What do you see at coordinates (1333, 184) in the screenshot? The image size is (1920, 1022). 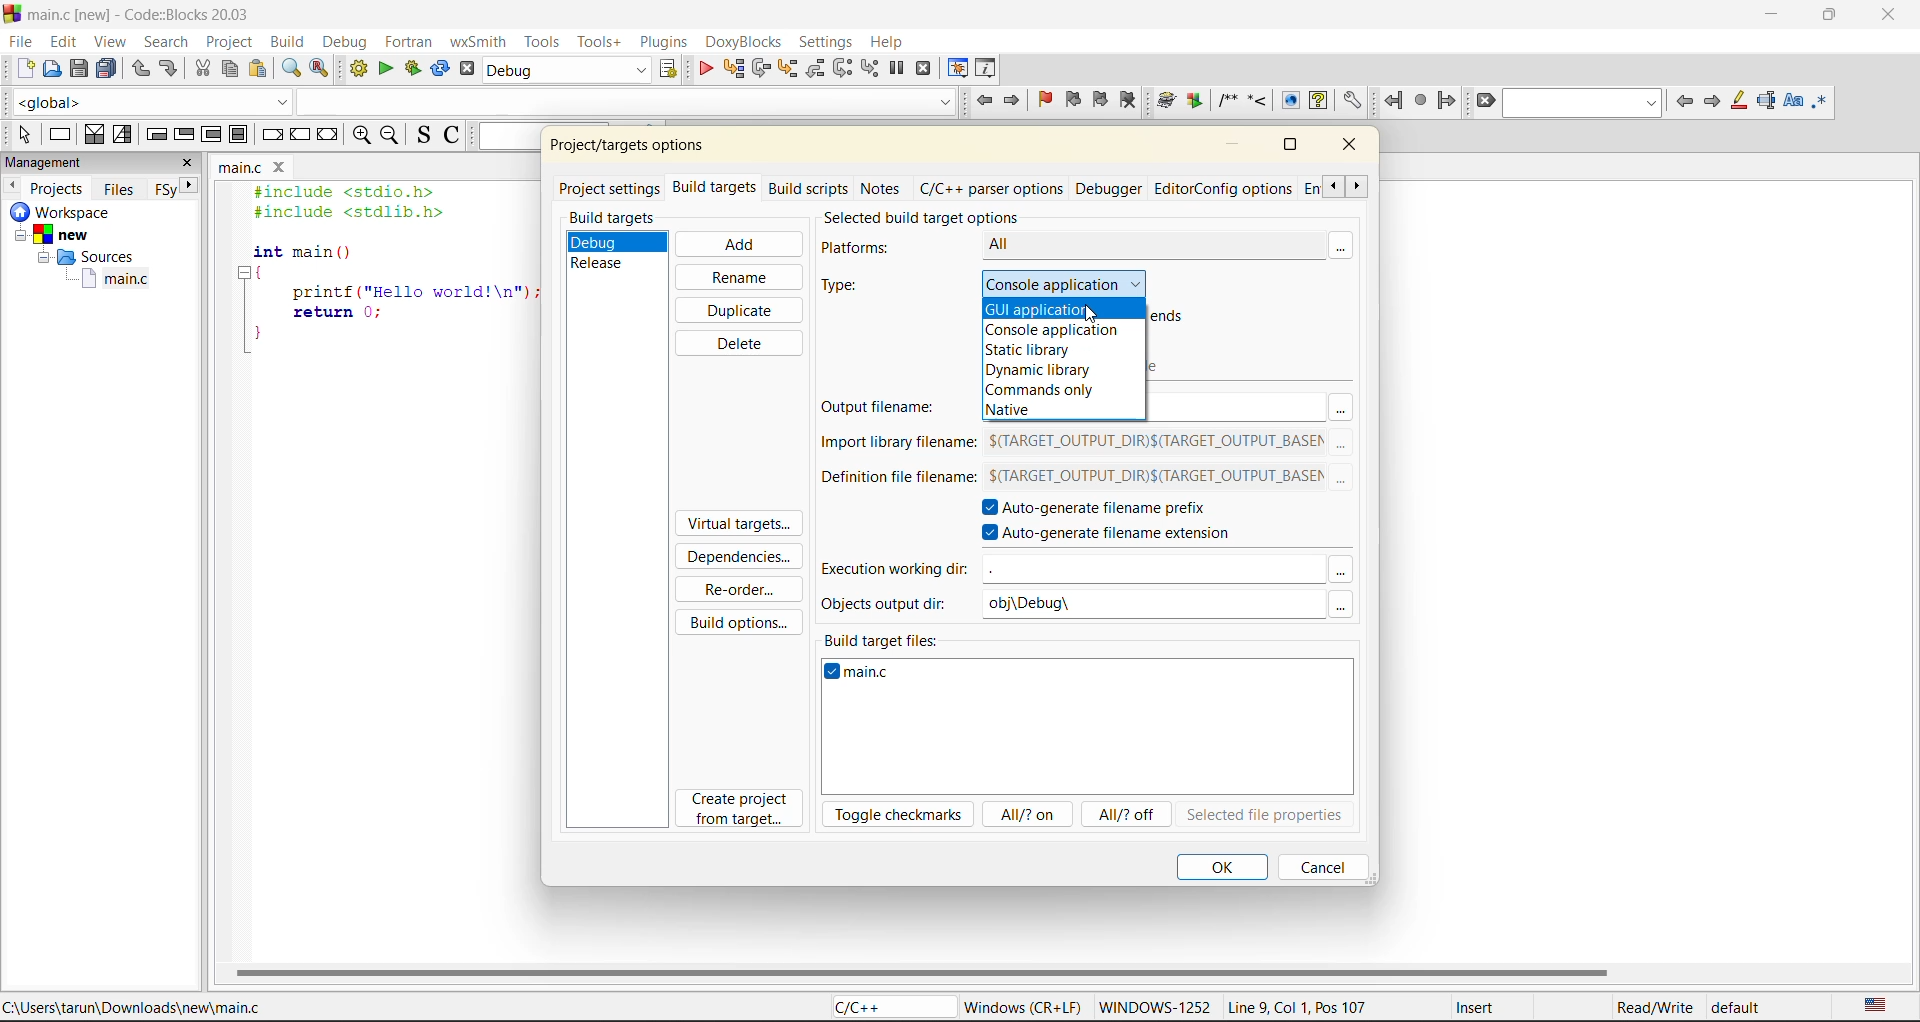 I see `scroll previous` at bounding box center [1333, 184].